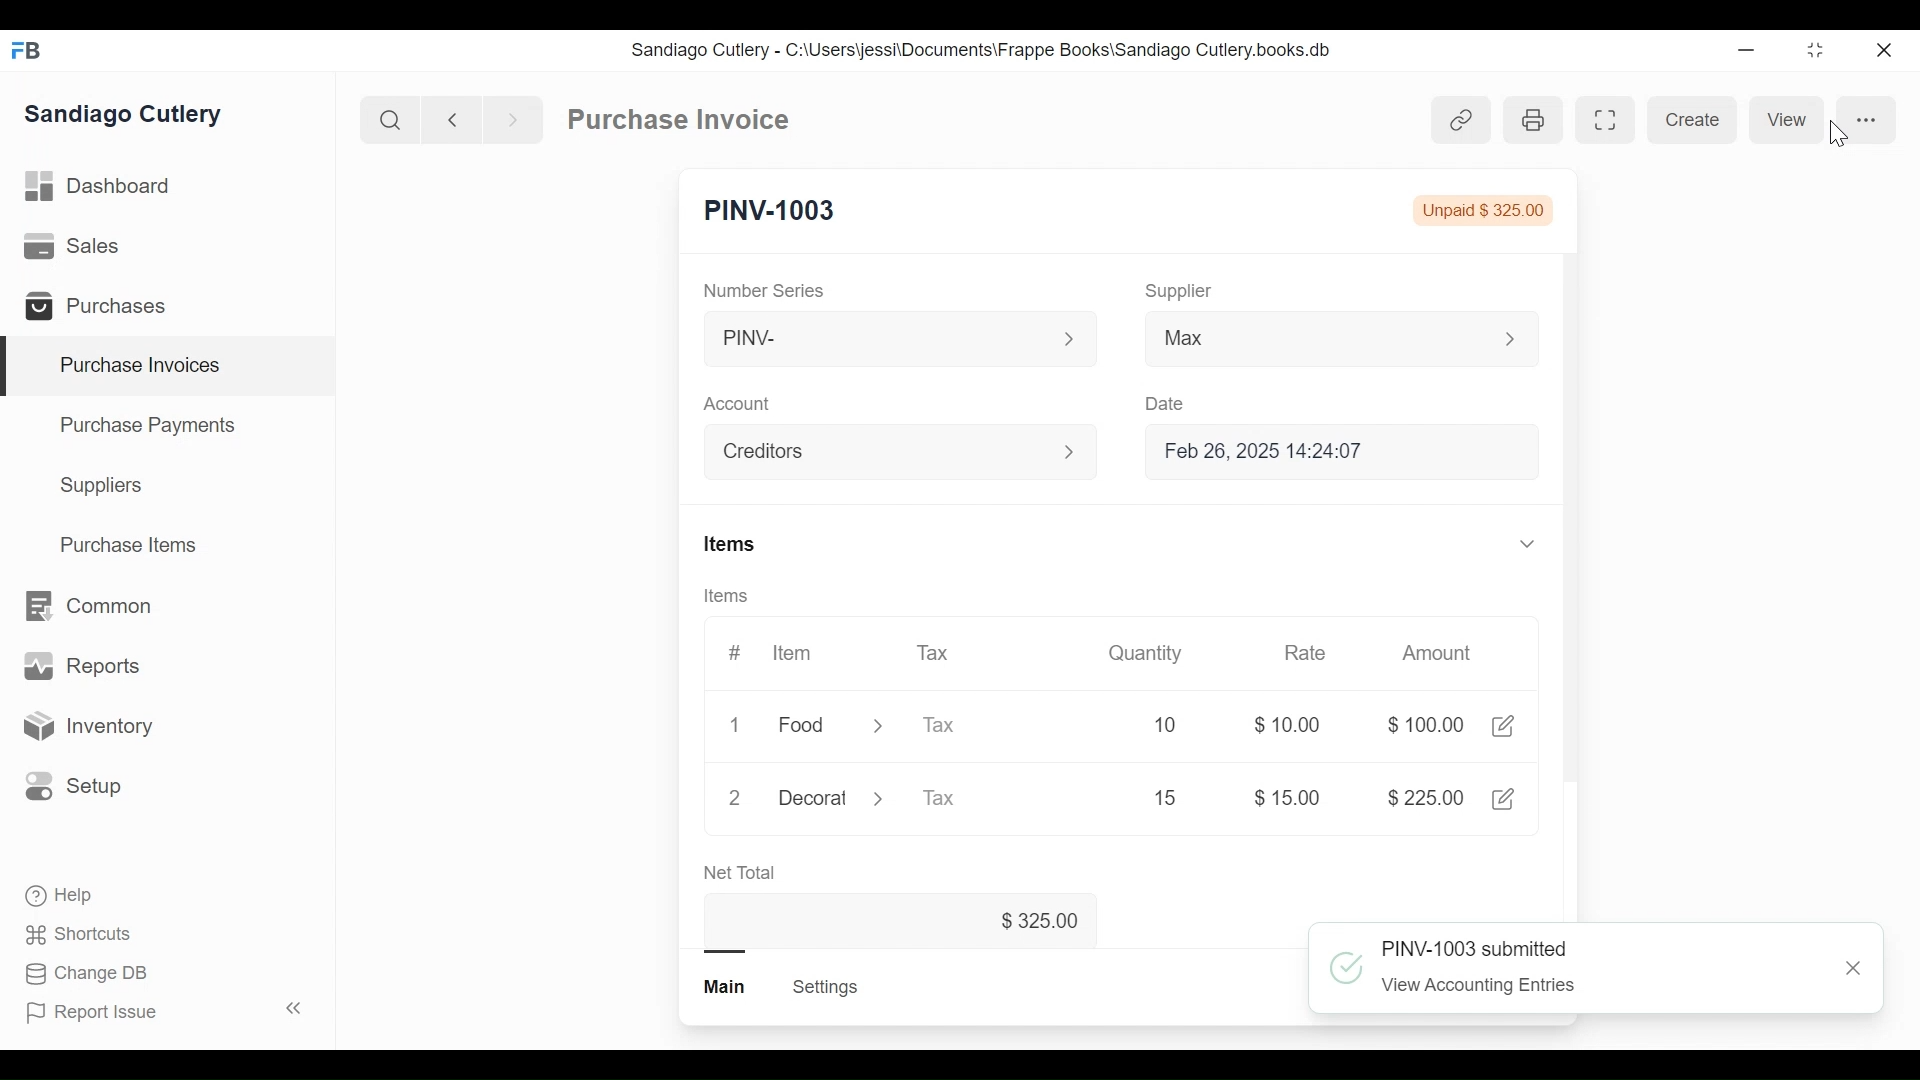  What do you see at coordinates (1742, 51) in the screenshot?
I see `Minimize` at bounding box center [1742, 51].